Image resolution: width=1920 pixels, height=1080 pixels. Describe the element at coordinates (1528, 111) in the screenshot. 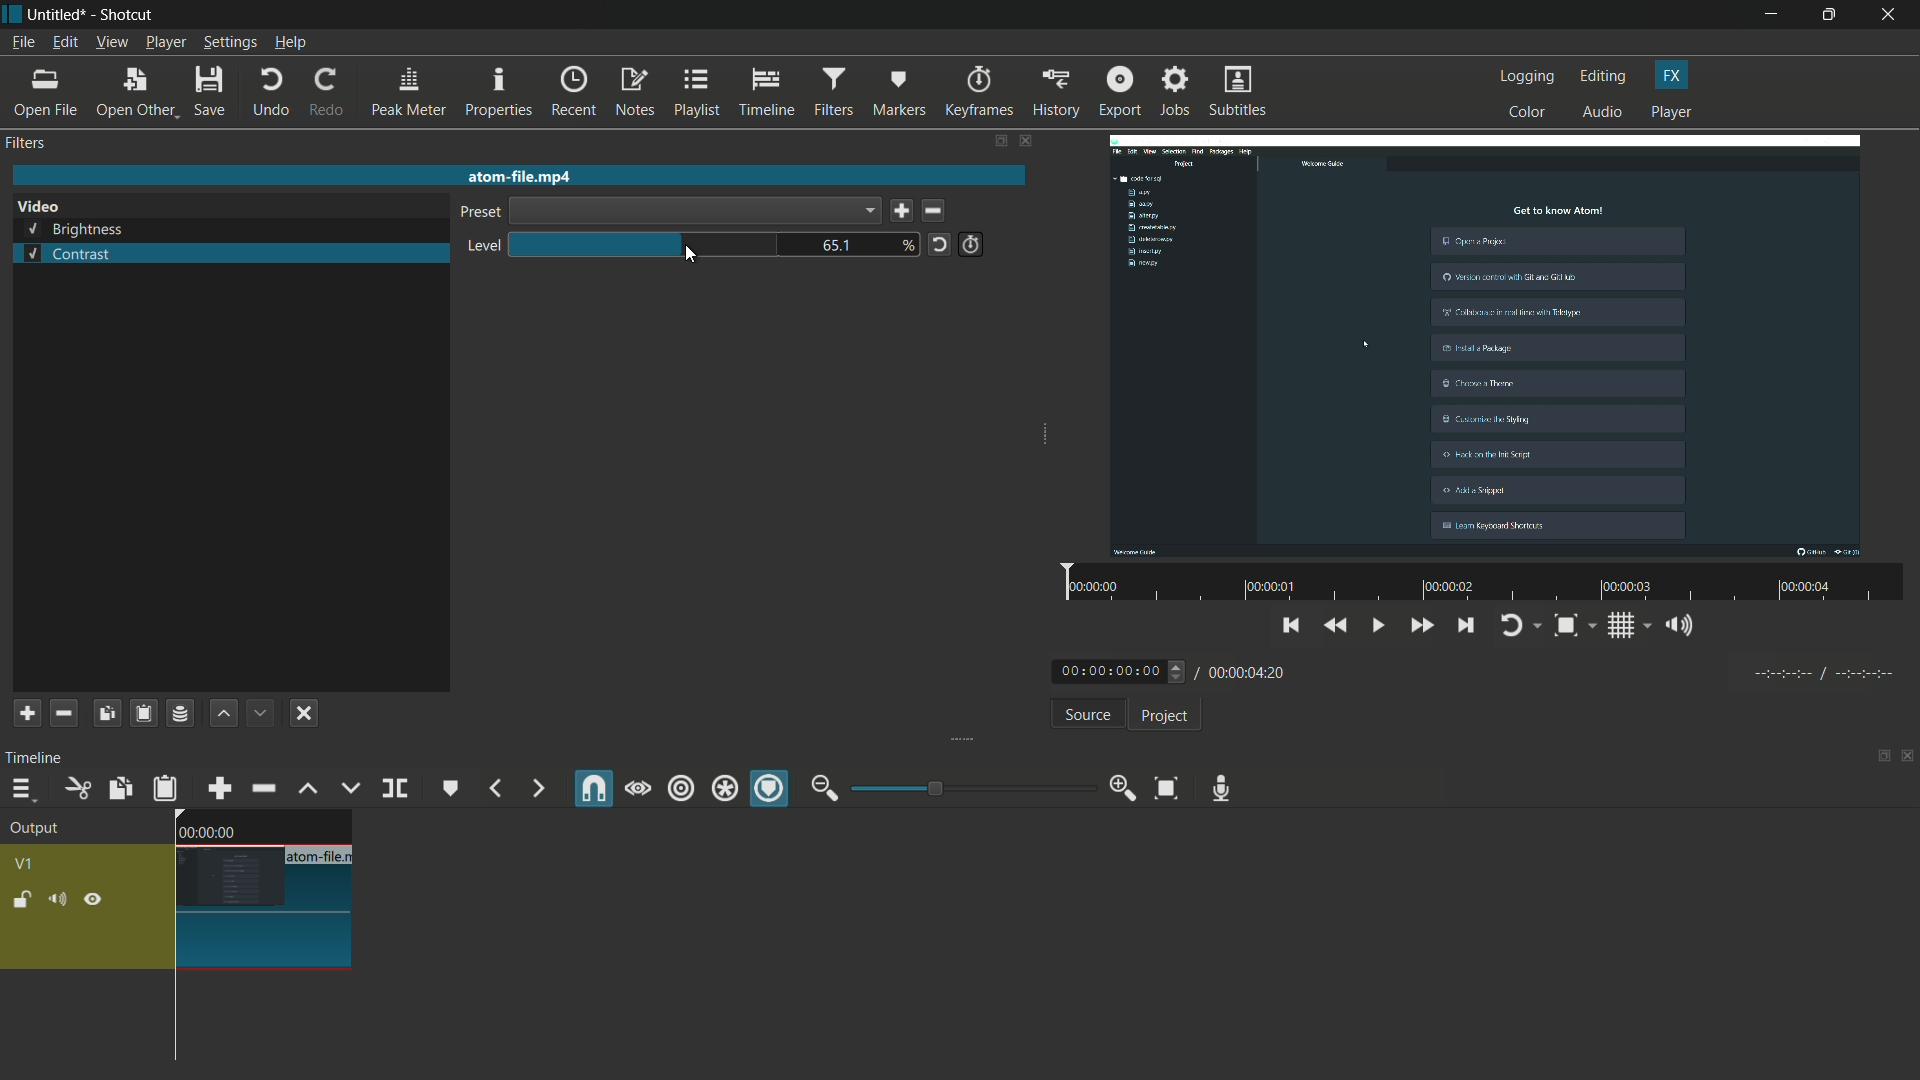

I see `color` at that location.